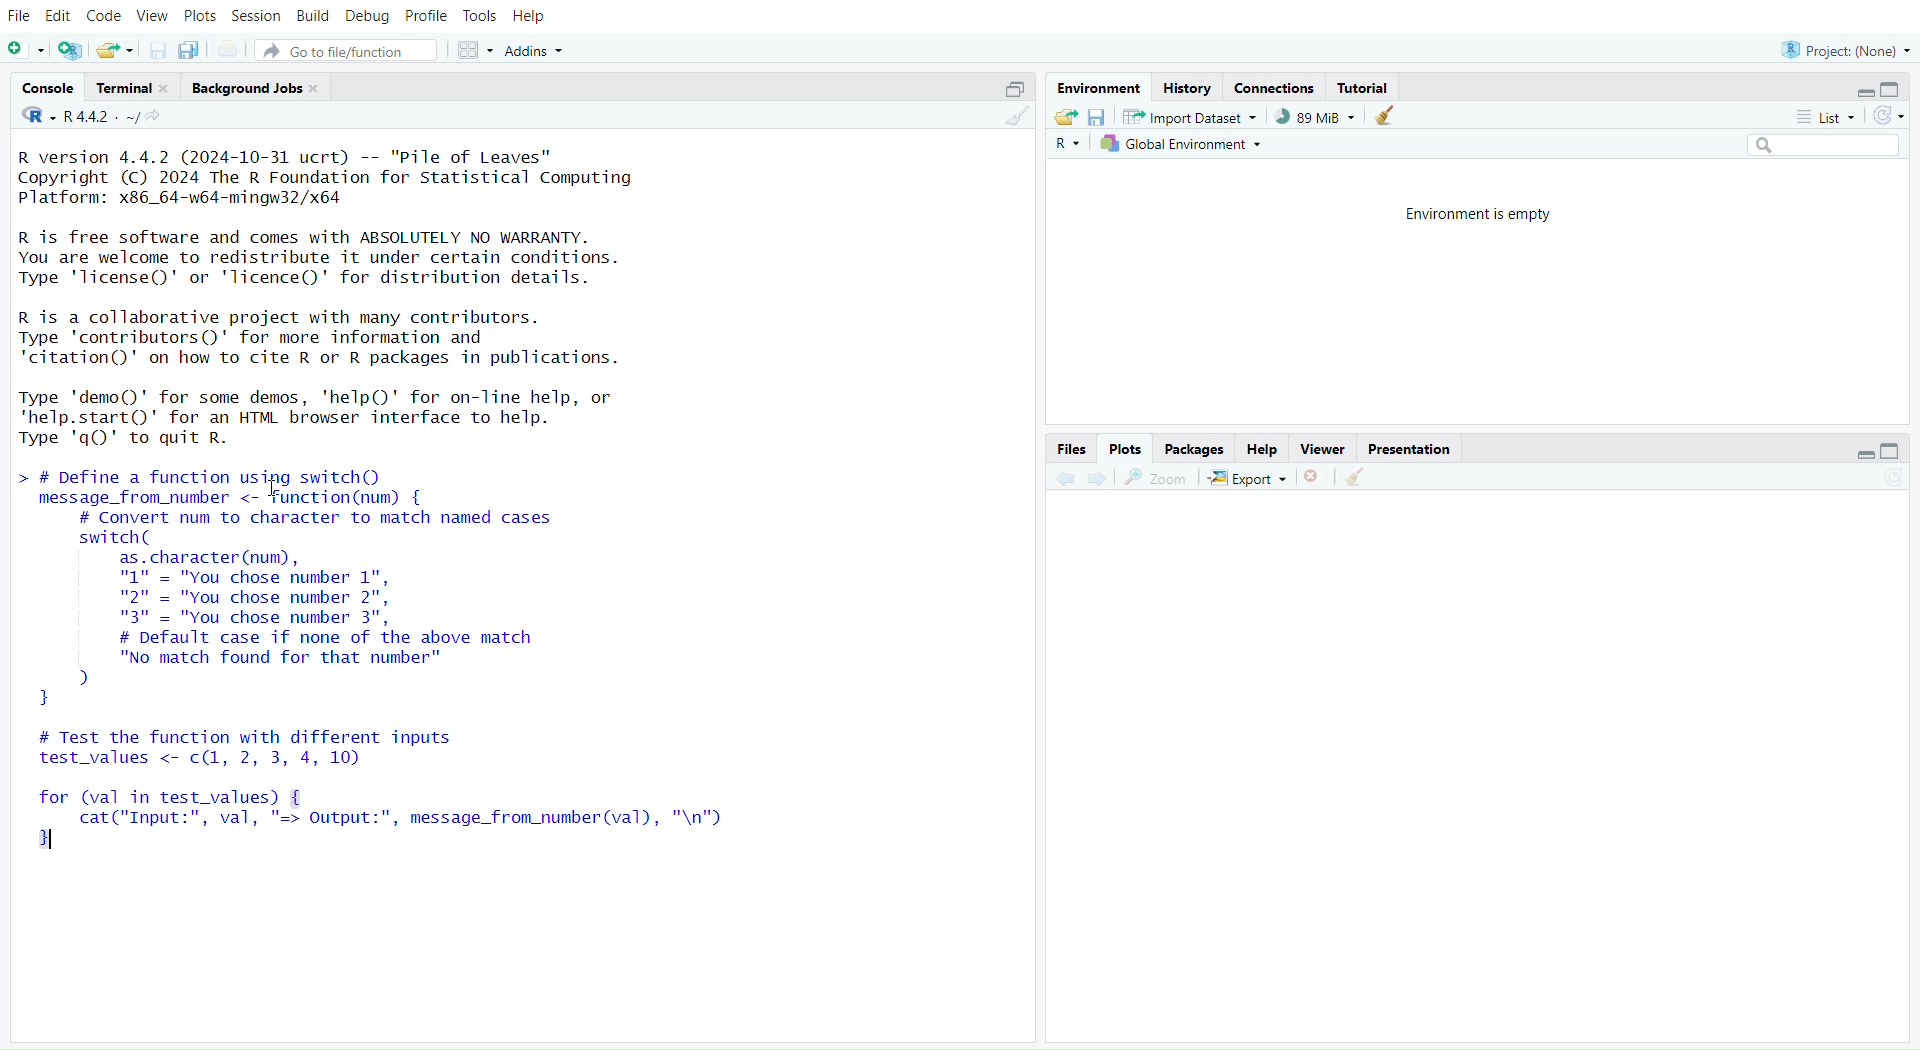  What do you see at coordinates (195, 49) in the screenshot?
I see `Save all open documents (Ctrl + Alt + S)` at bounding box center [195, 49].